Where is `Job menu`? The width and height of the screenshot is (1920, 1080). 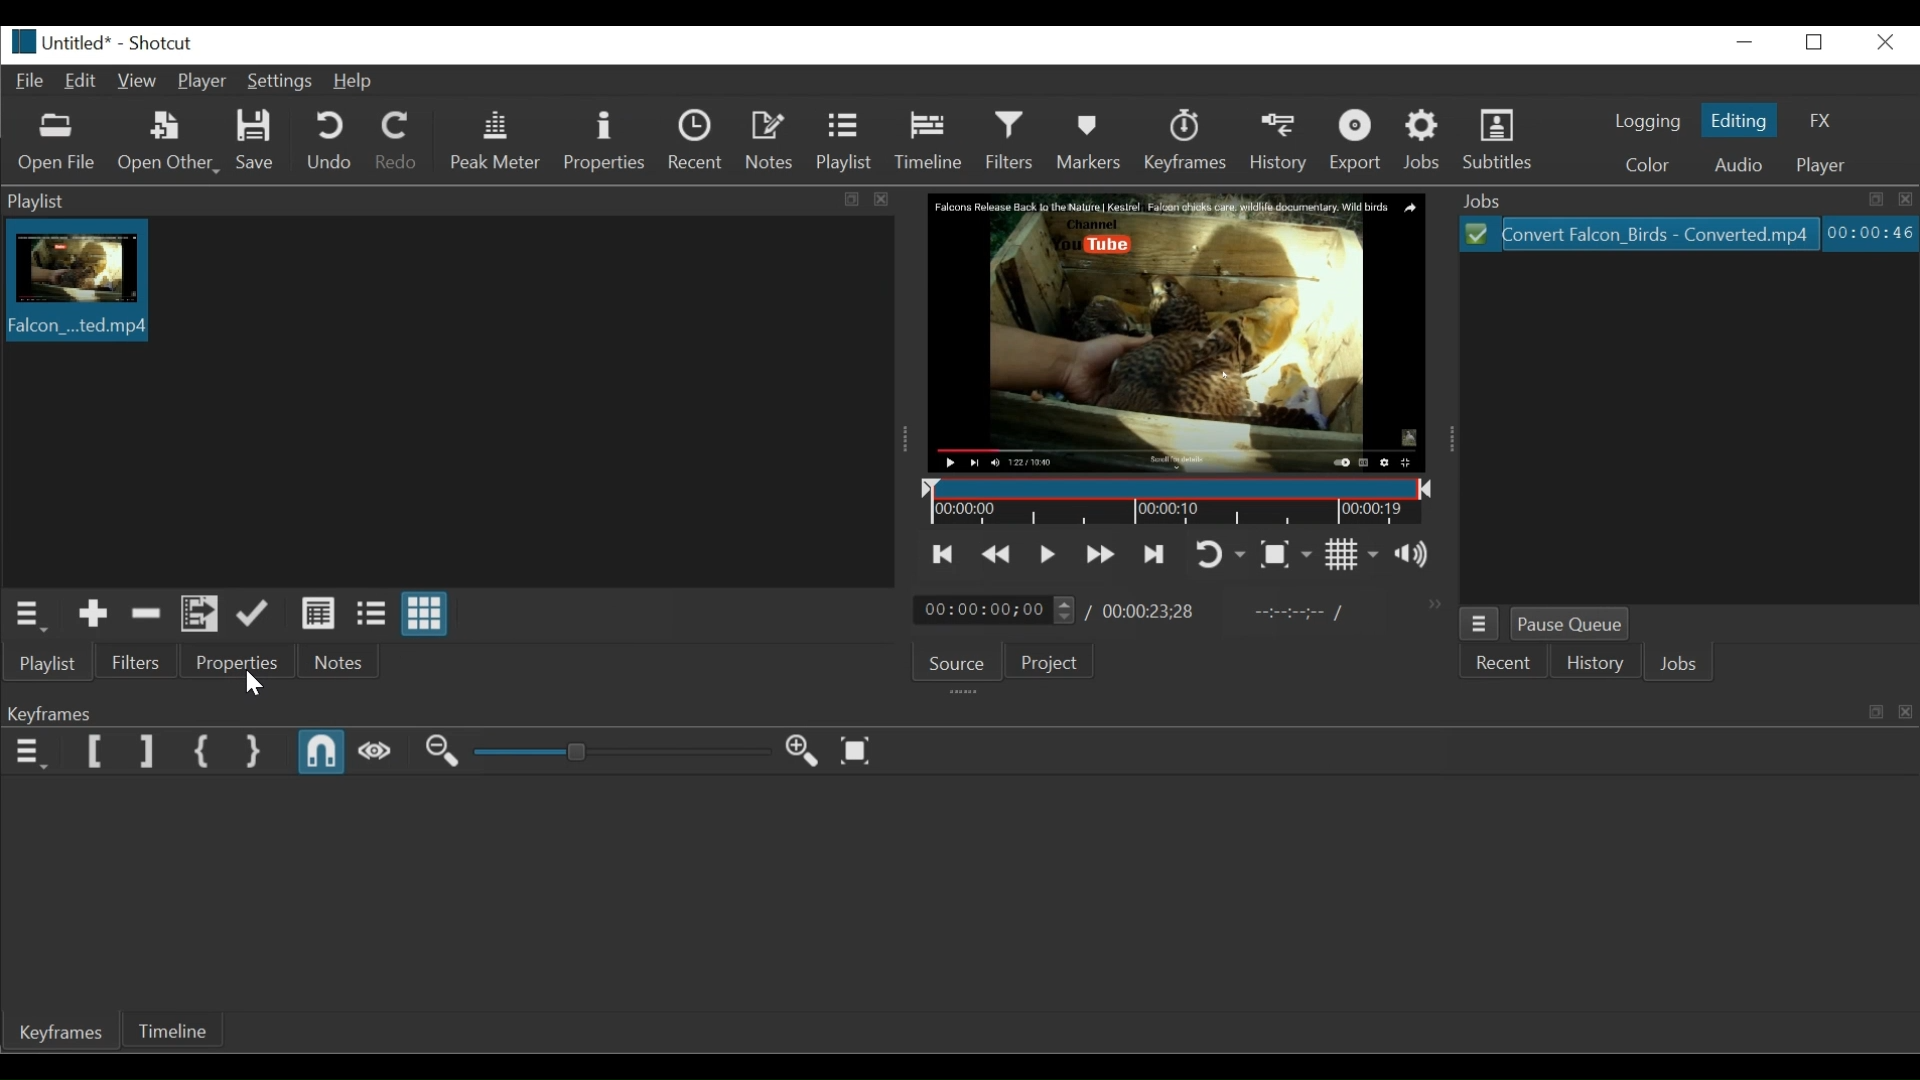 Job menu is located at coordinates (1478, 623).